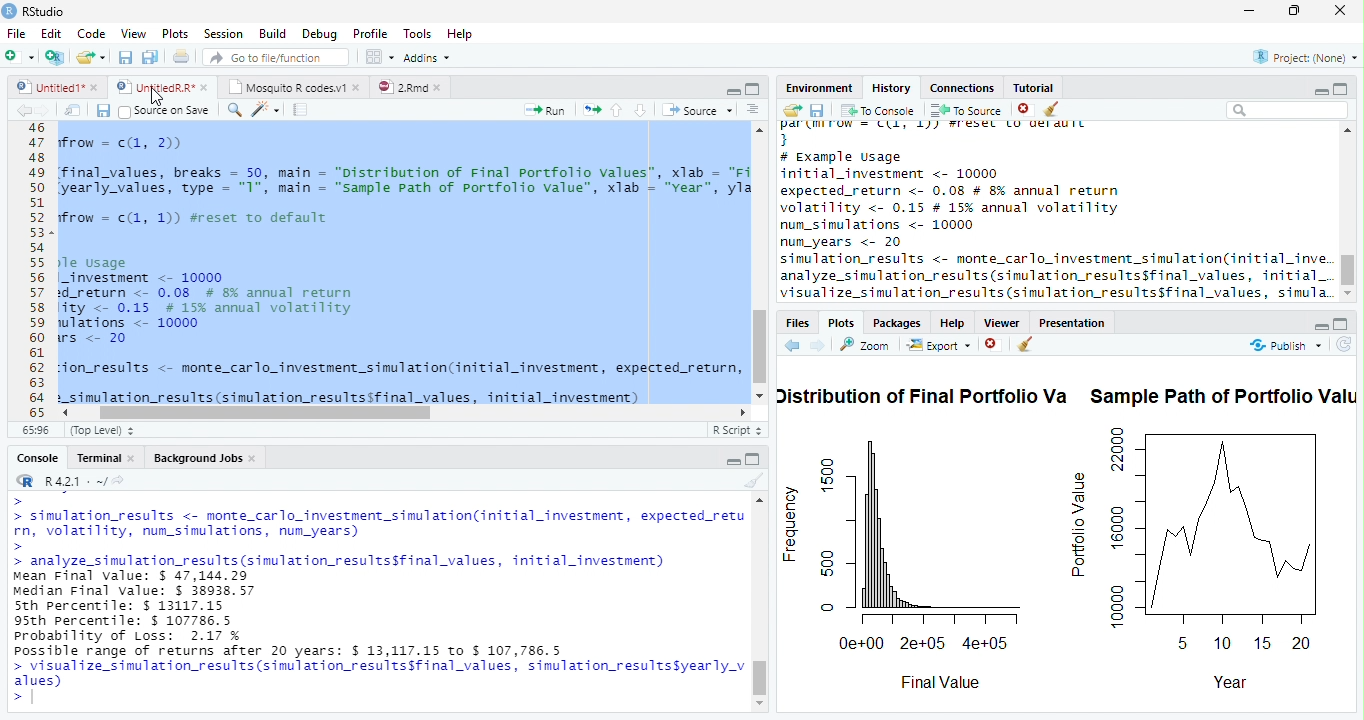 The image size is (1364, 720). What do you see at coordinates (793, 345) in the screenshot?
I see `Go to previous plot` at bounding box center [793, 345].